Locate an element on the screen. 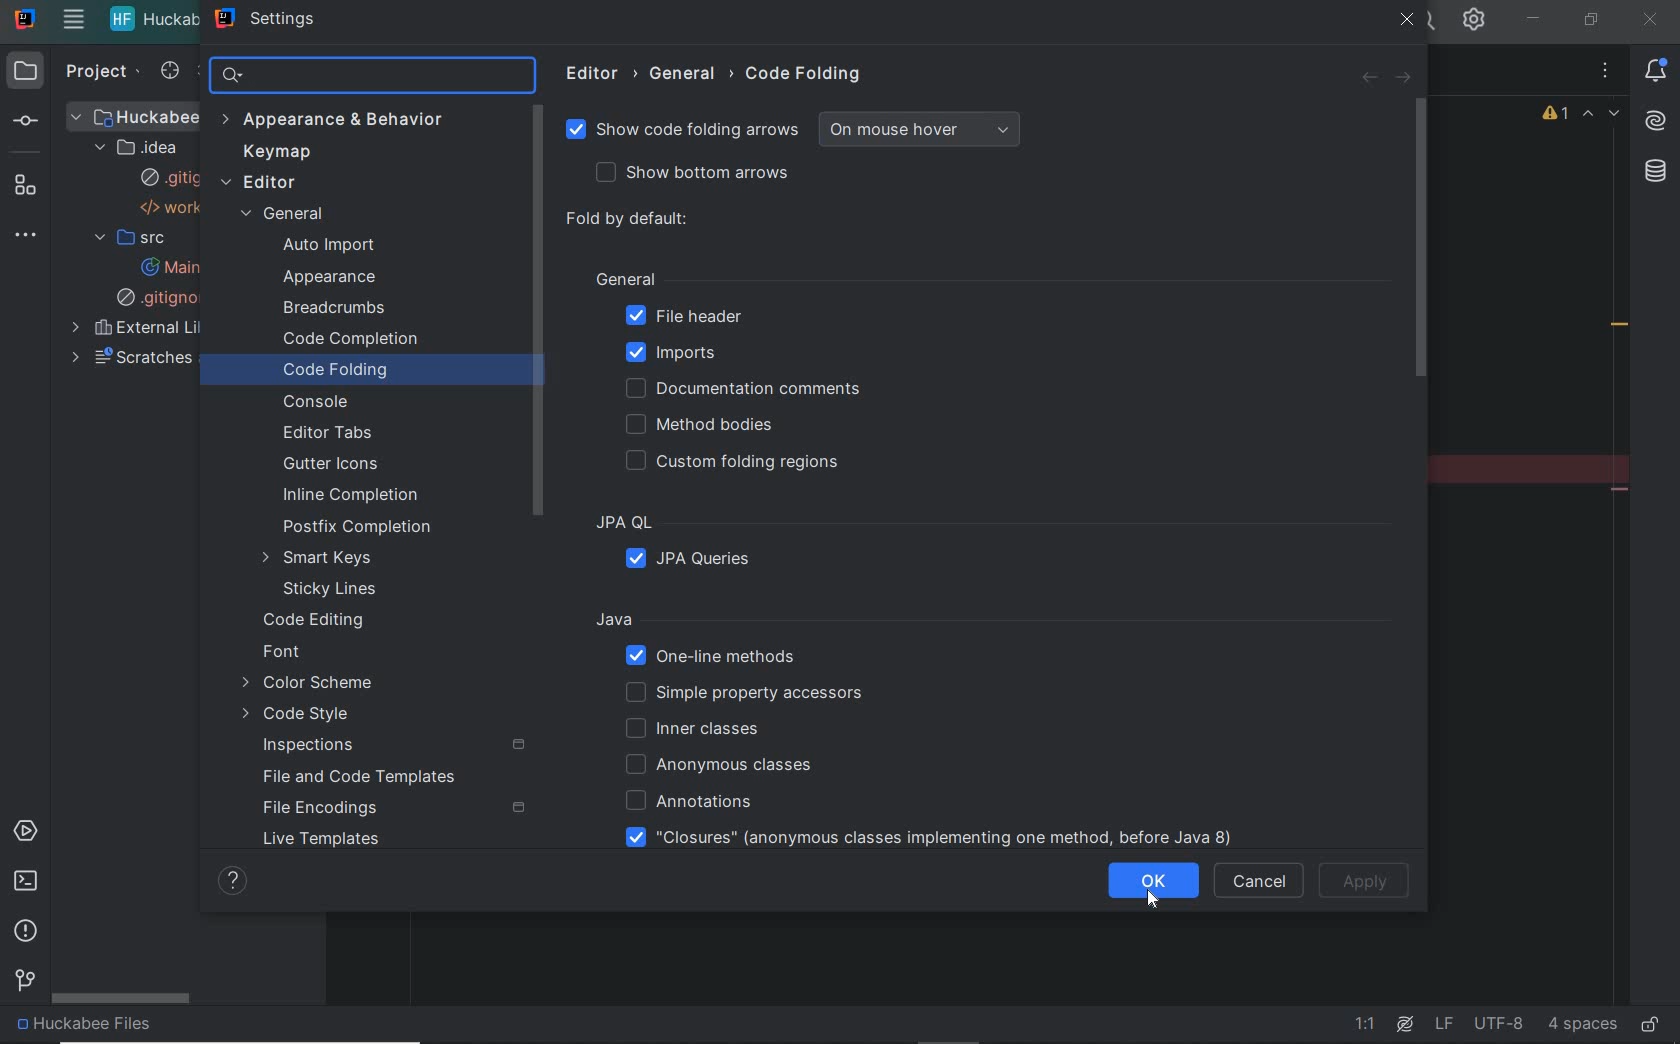 Image resolution: width=1680 pixels, height=1044 pixels. warnings is located at coordinates (1554, 116).